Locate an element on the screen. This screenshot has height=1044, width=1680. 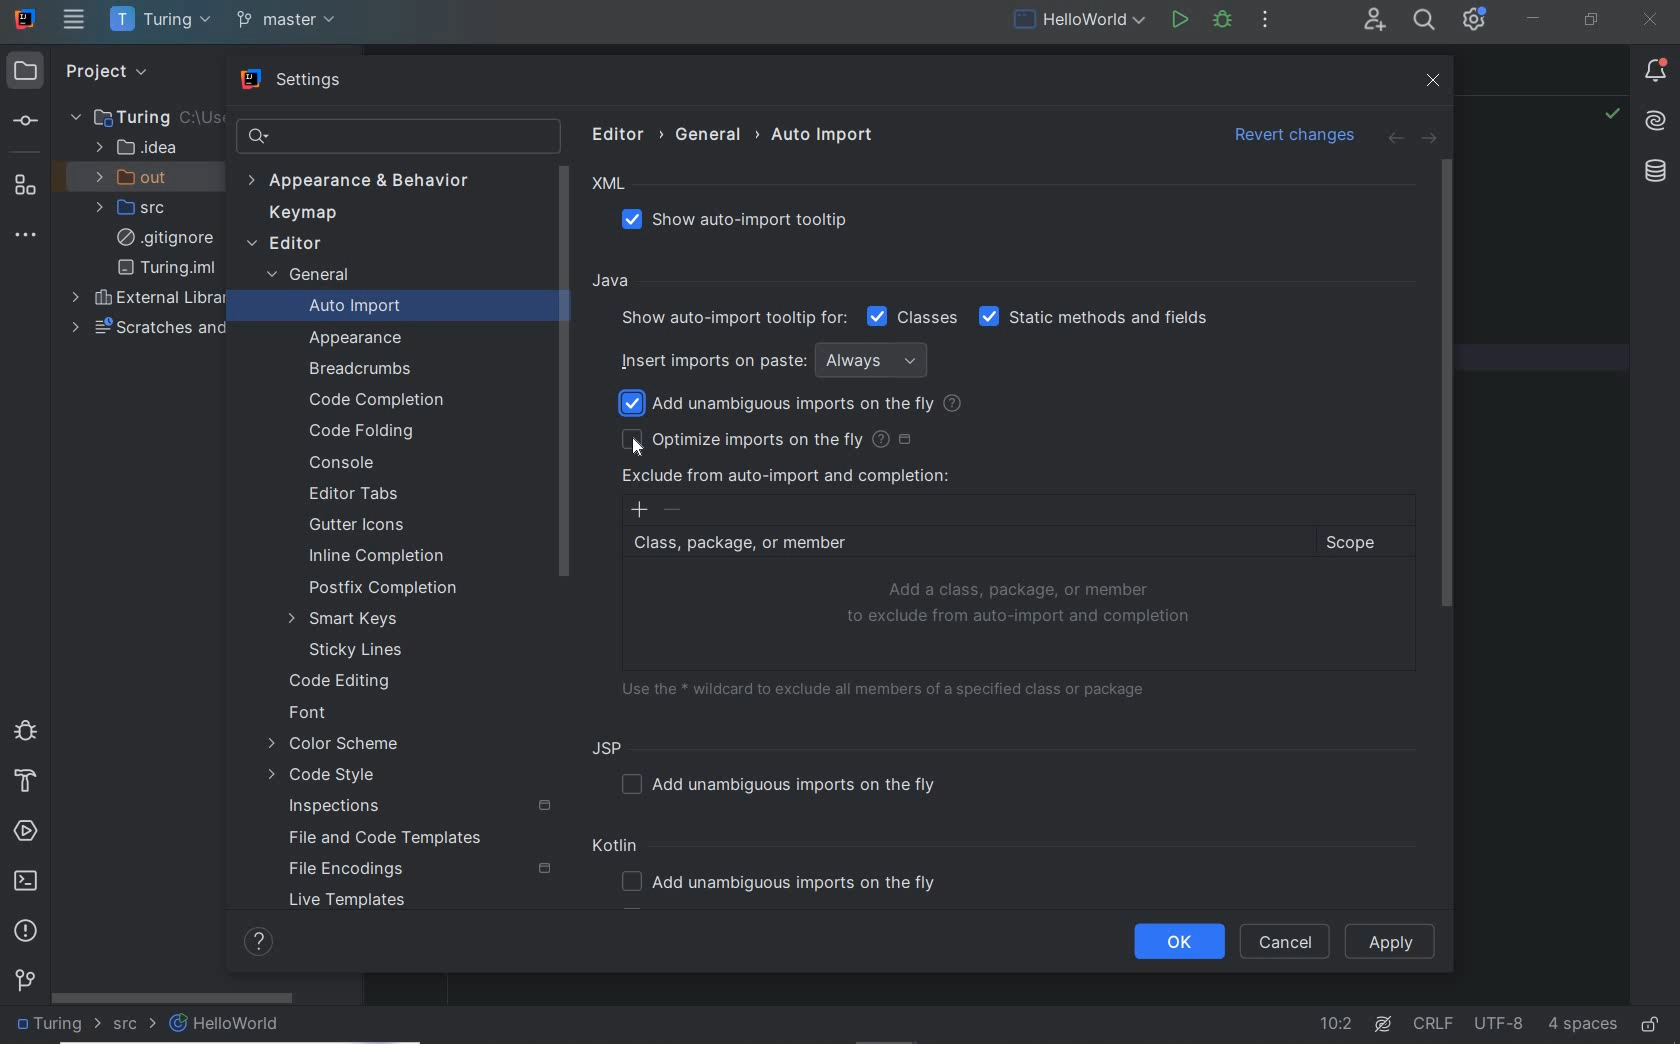
CODE FOLDING is located at coordinates (364, 432).